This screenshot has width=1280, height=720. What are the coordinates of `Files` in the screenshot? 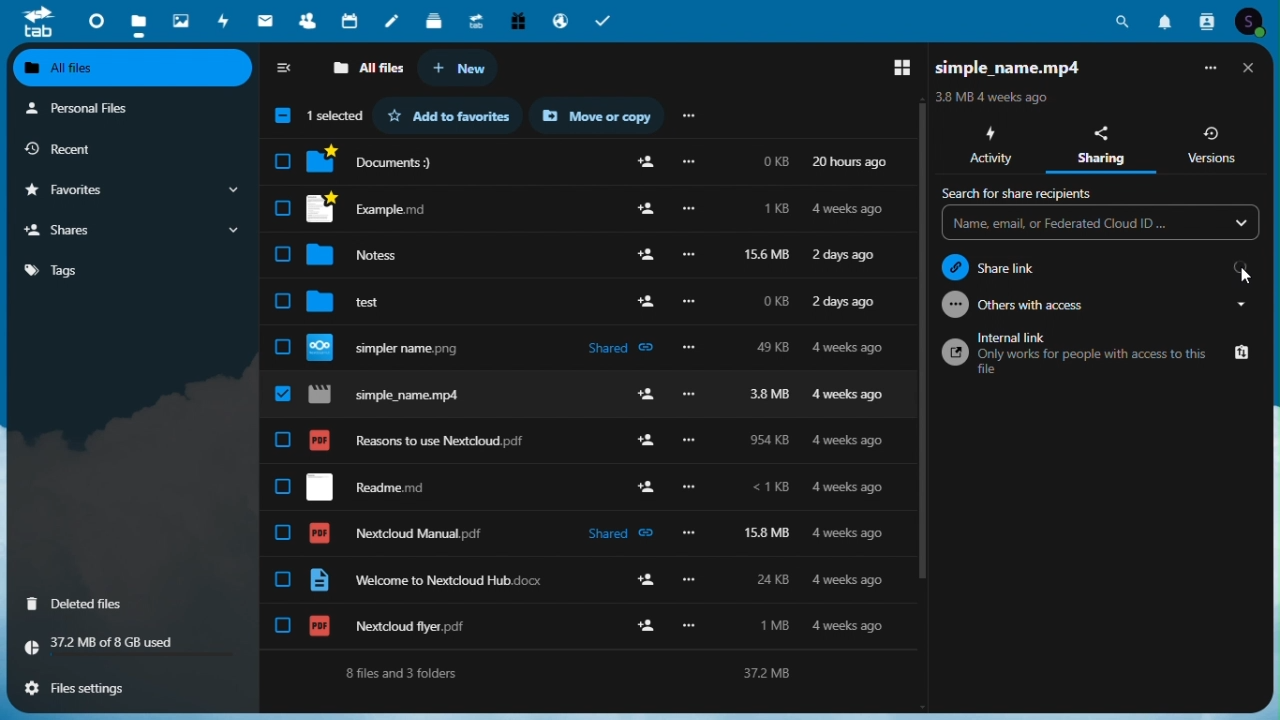 It's located at (587, 252).